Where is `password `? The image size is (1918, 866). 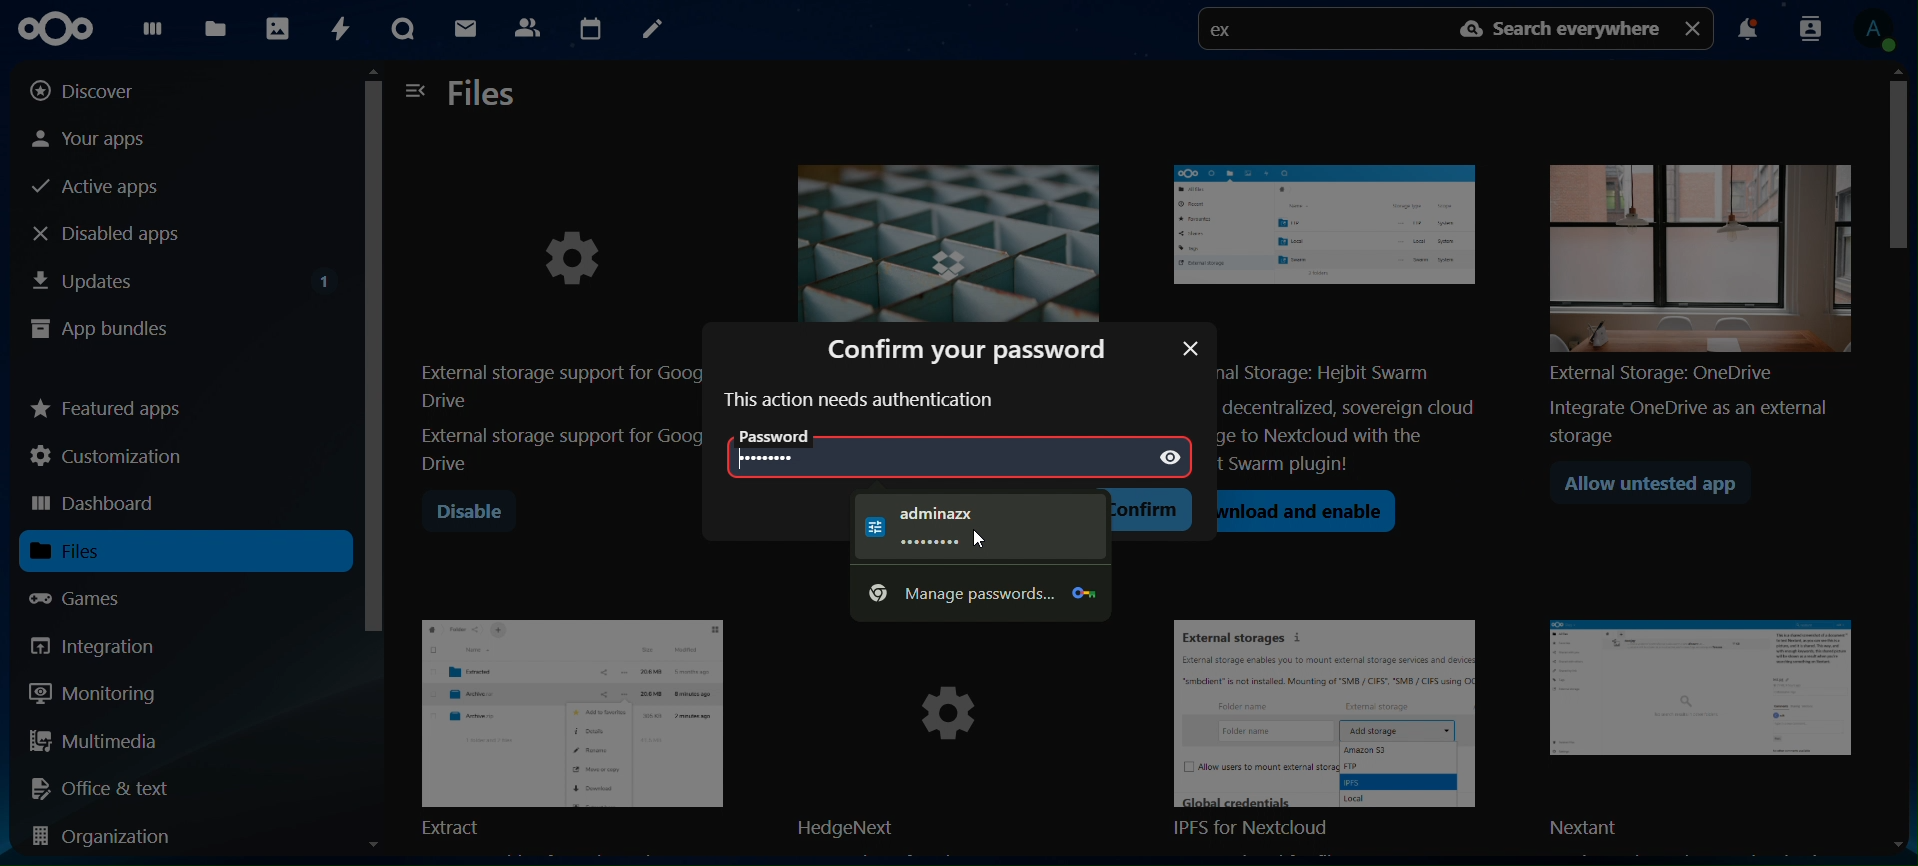
password  is located at coordinates (777, 459).